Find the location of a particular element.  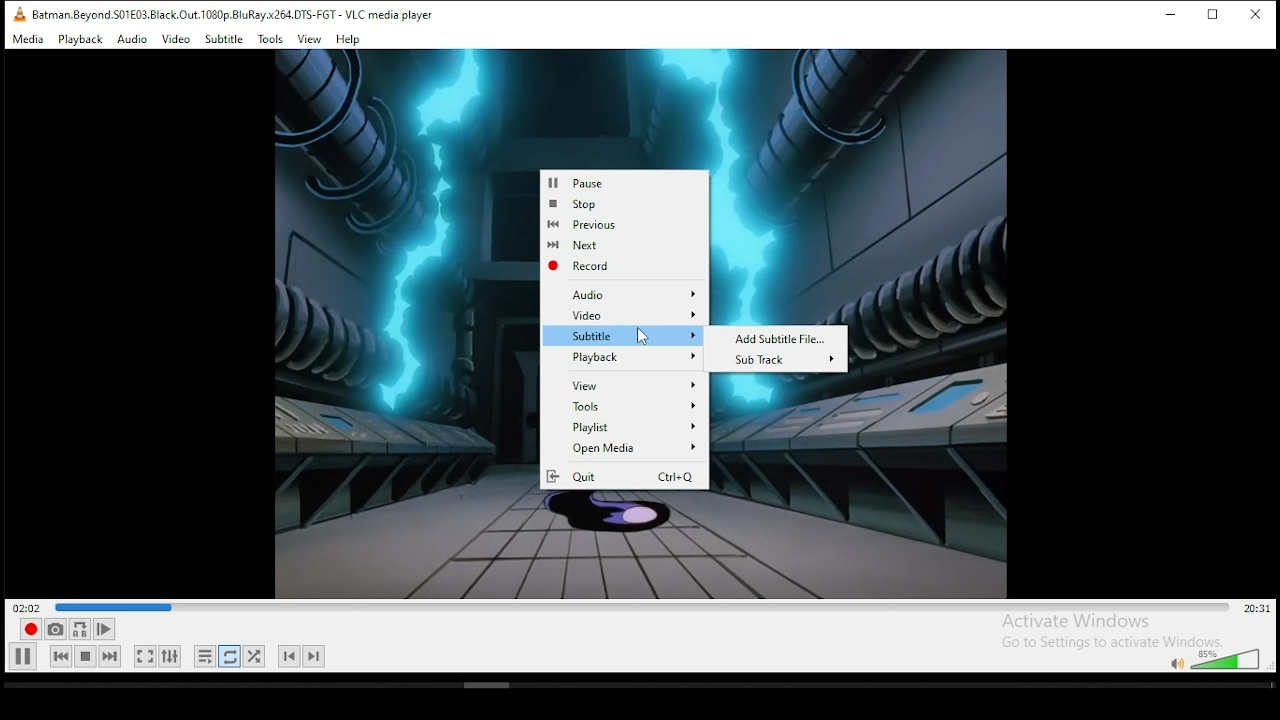

seek bar is located at coordinates (642, 606).